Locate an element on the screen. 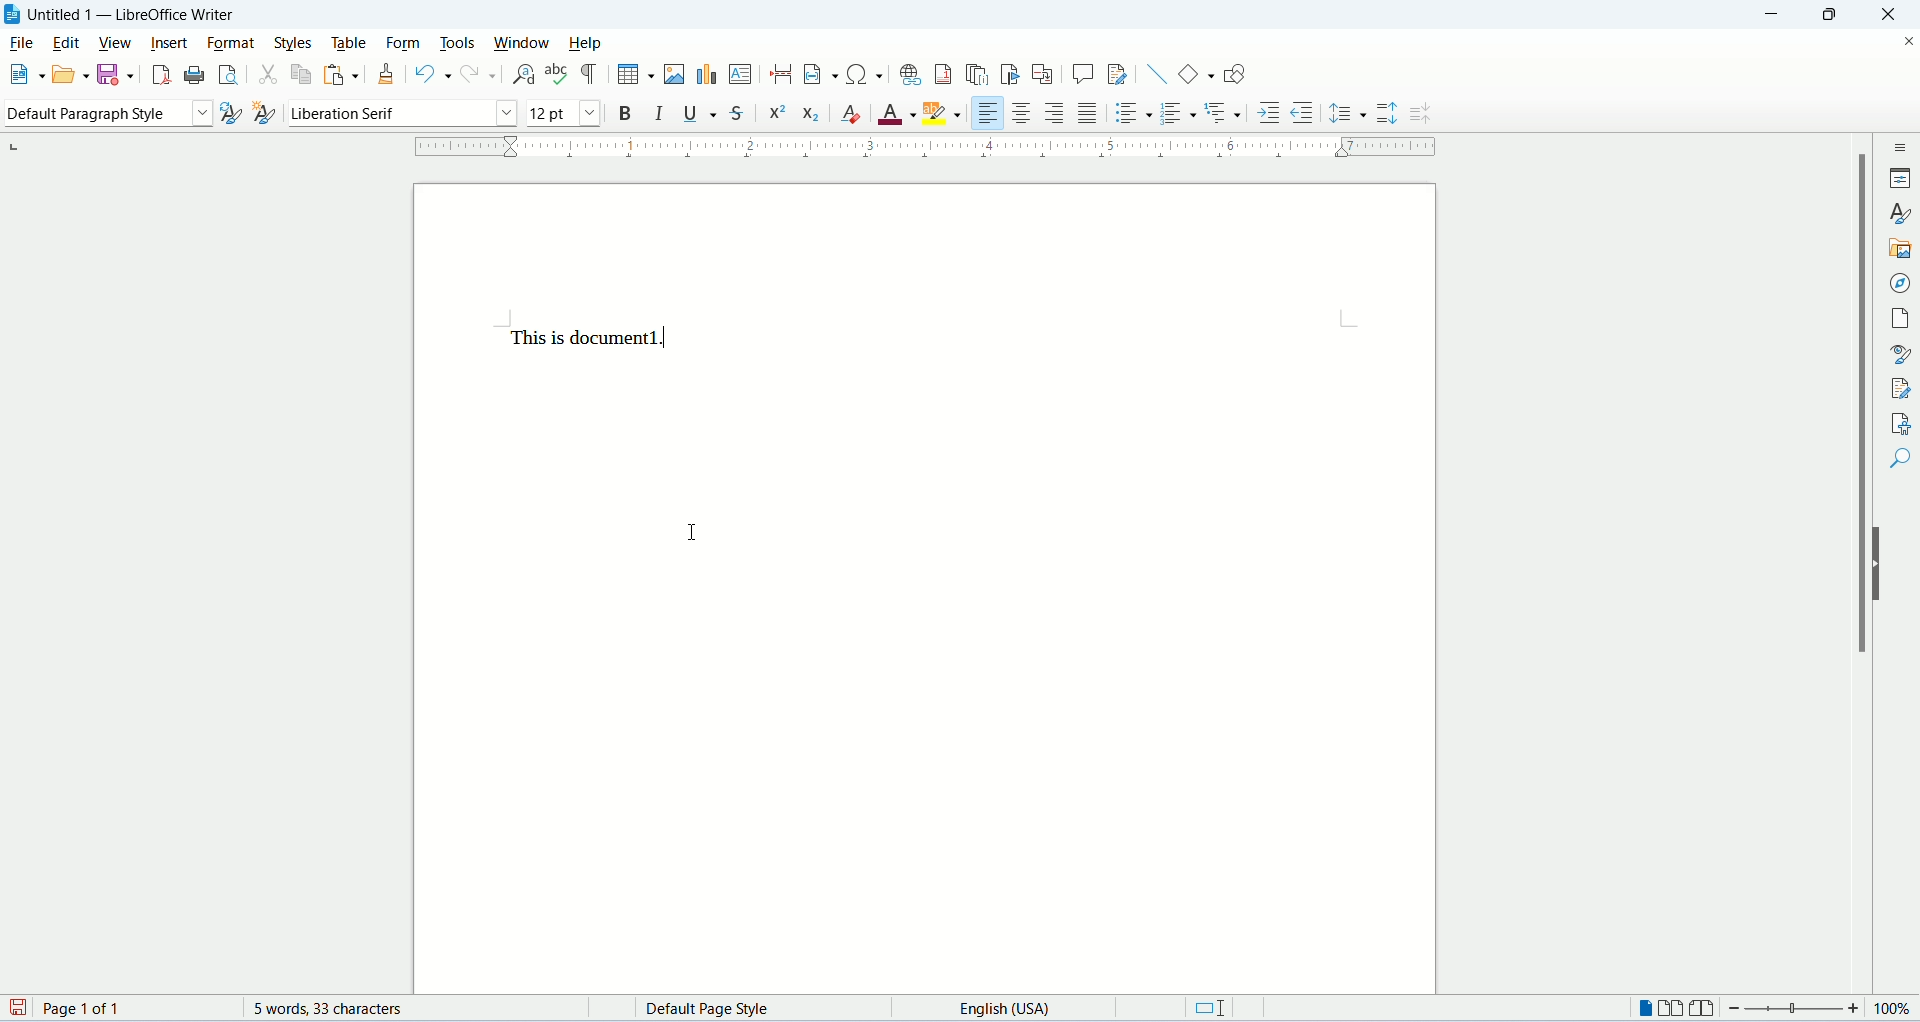  insert hyperlink is located at coordinates (908, 74).